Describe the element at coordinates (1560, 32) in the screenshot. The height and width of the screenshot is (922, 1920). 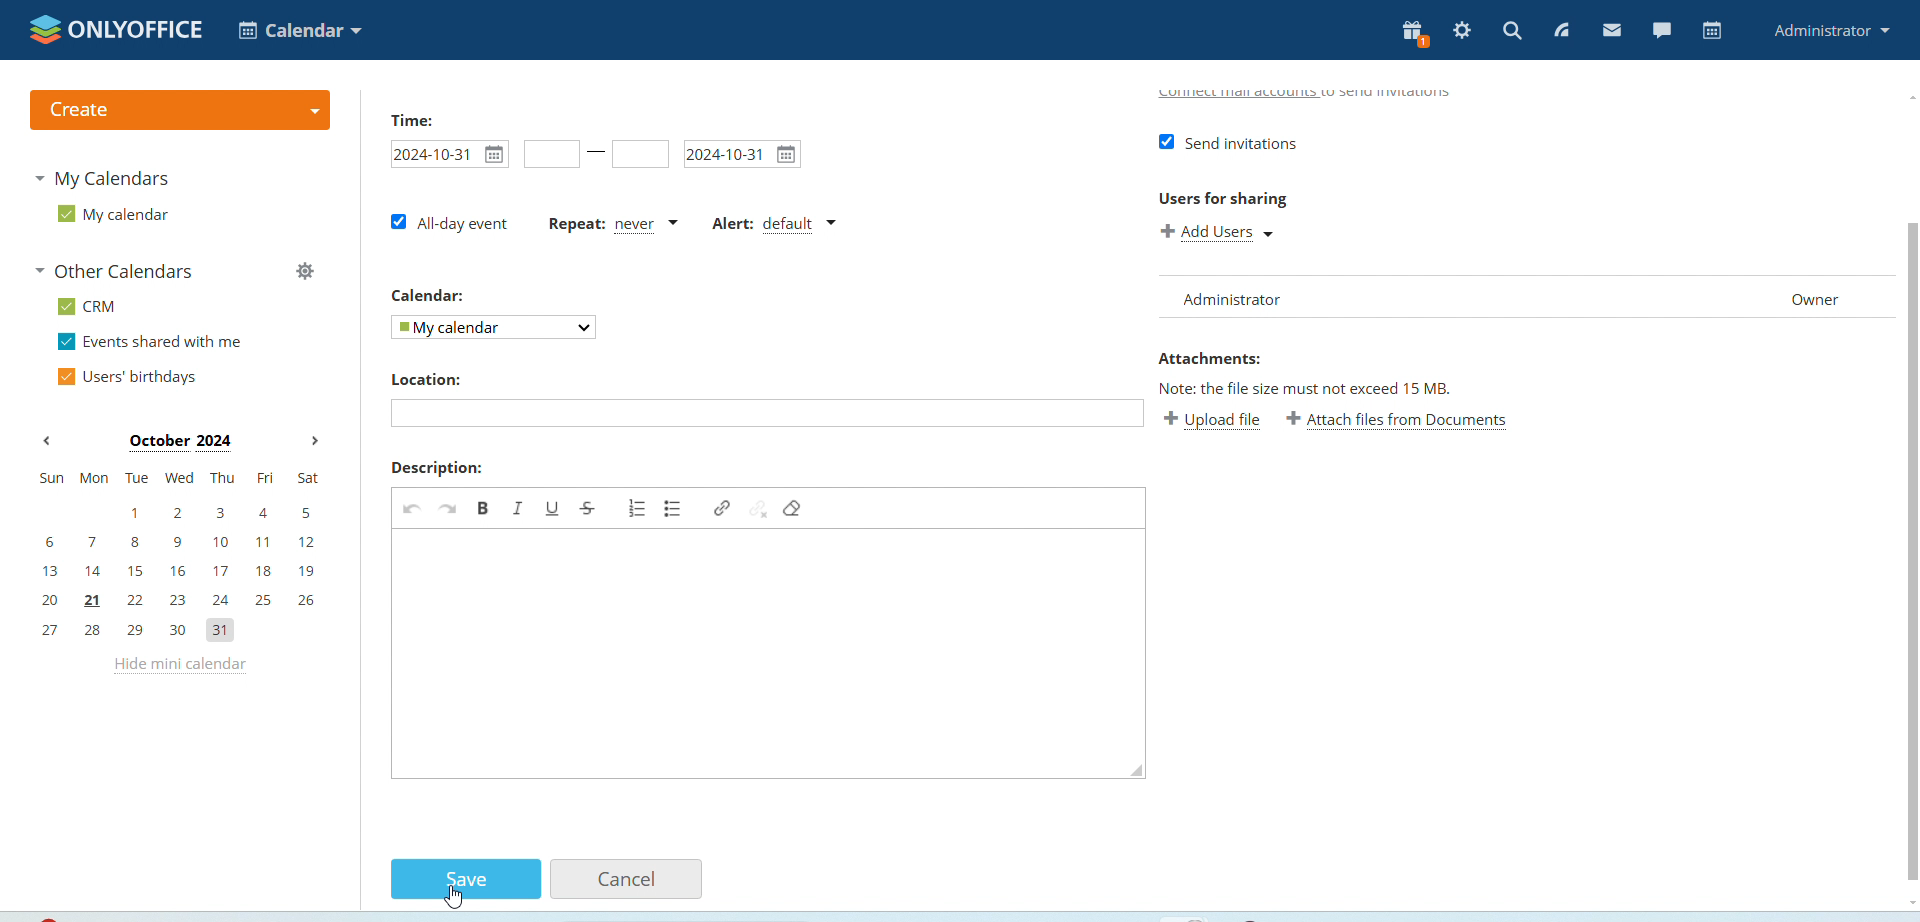
I see `feed` at that location.